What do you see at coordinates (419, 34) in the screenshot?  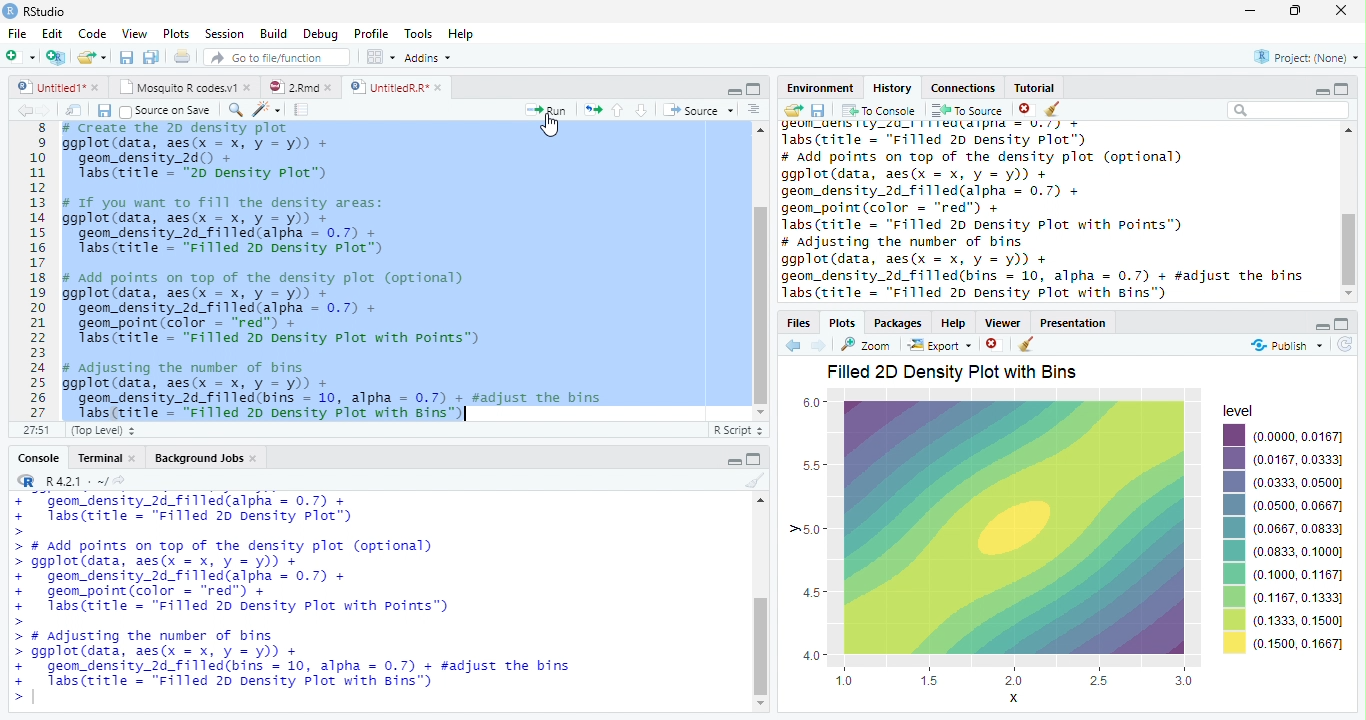 I see `Tools` at bounding box center [419, 34].